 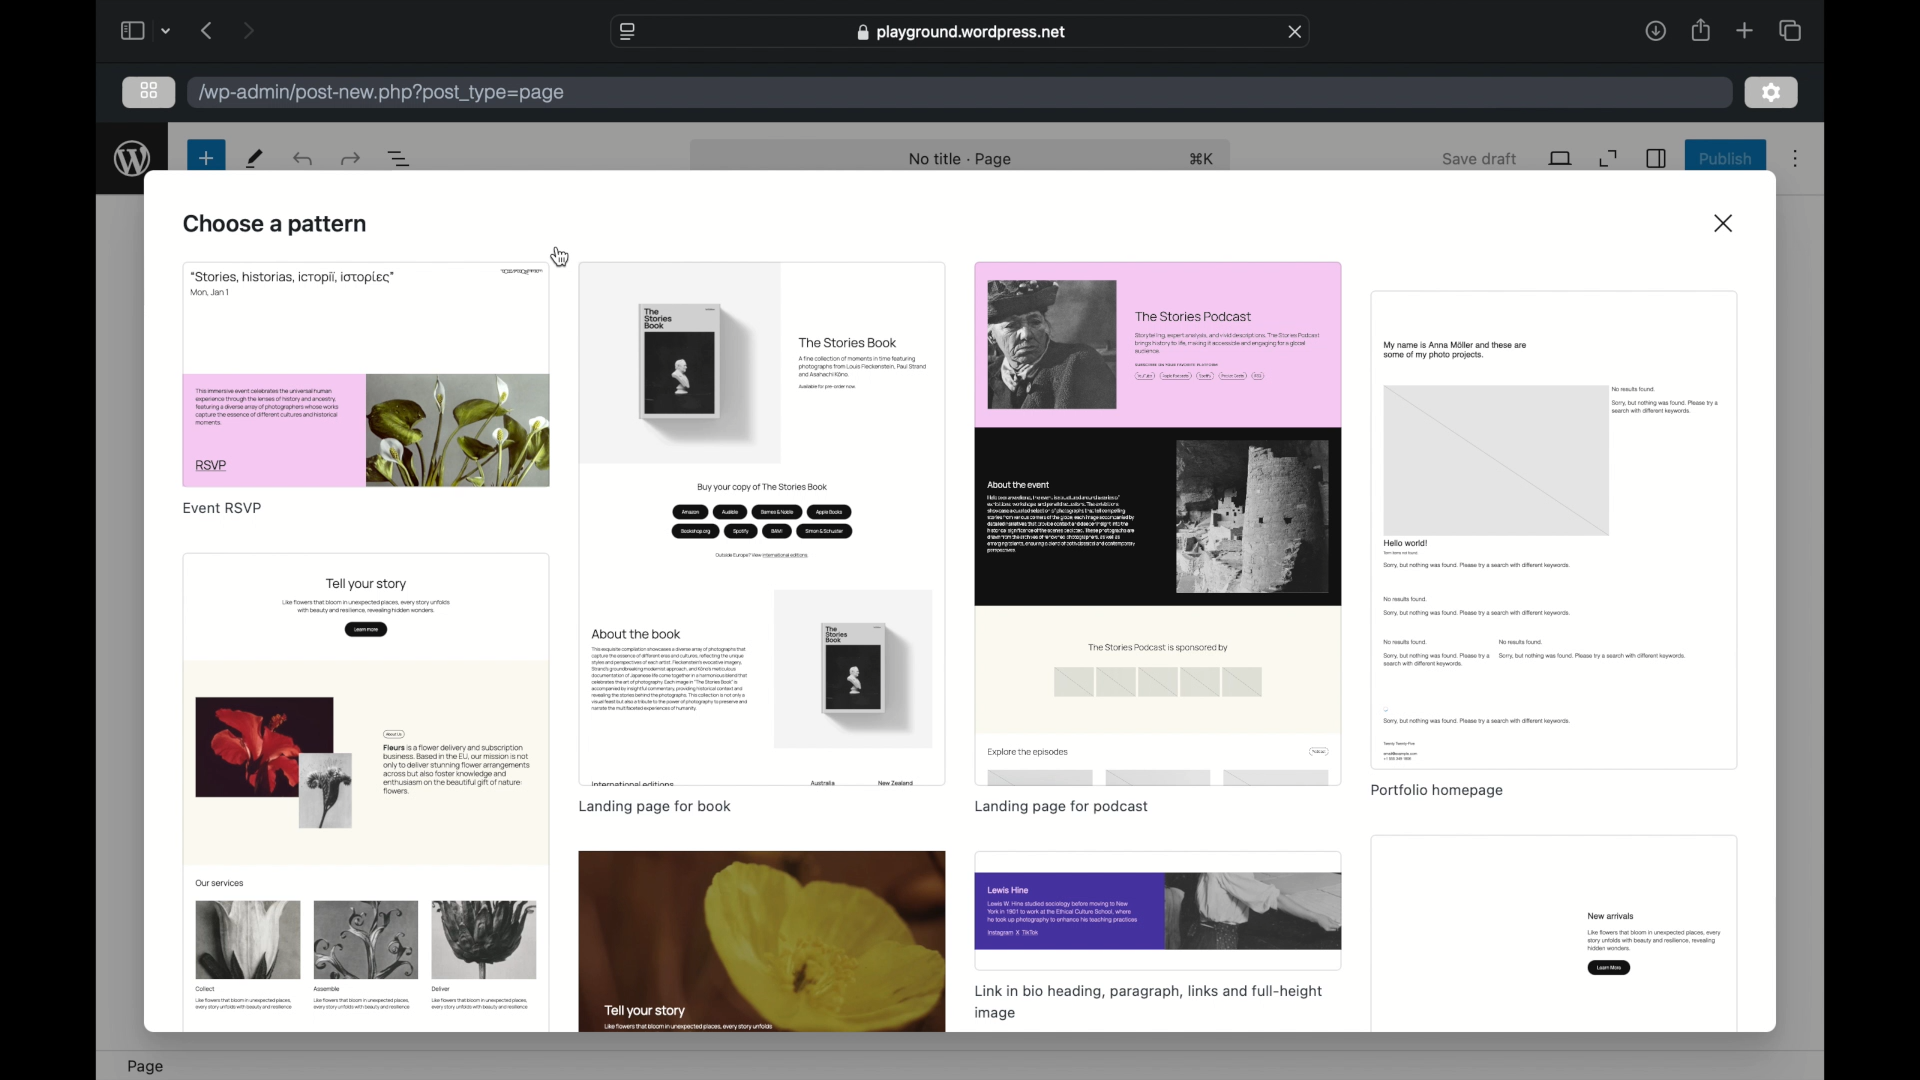 I want to click on template preview, so click(x=364, y=792).